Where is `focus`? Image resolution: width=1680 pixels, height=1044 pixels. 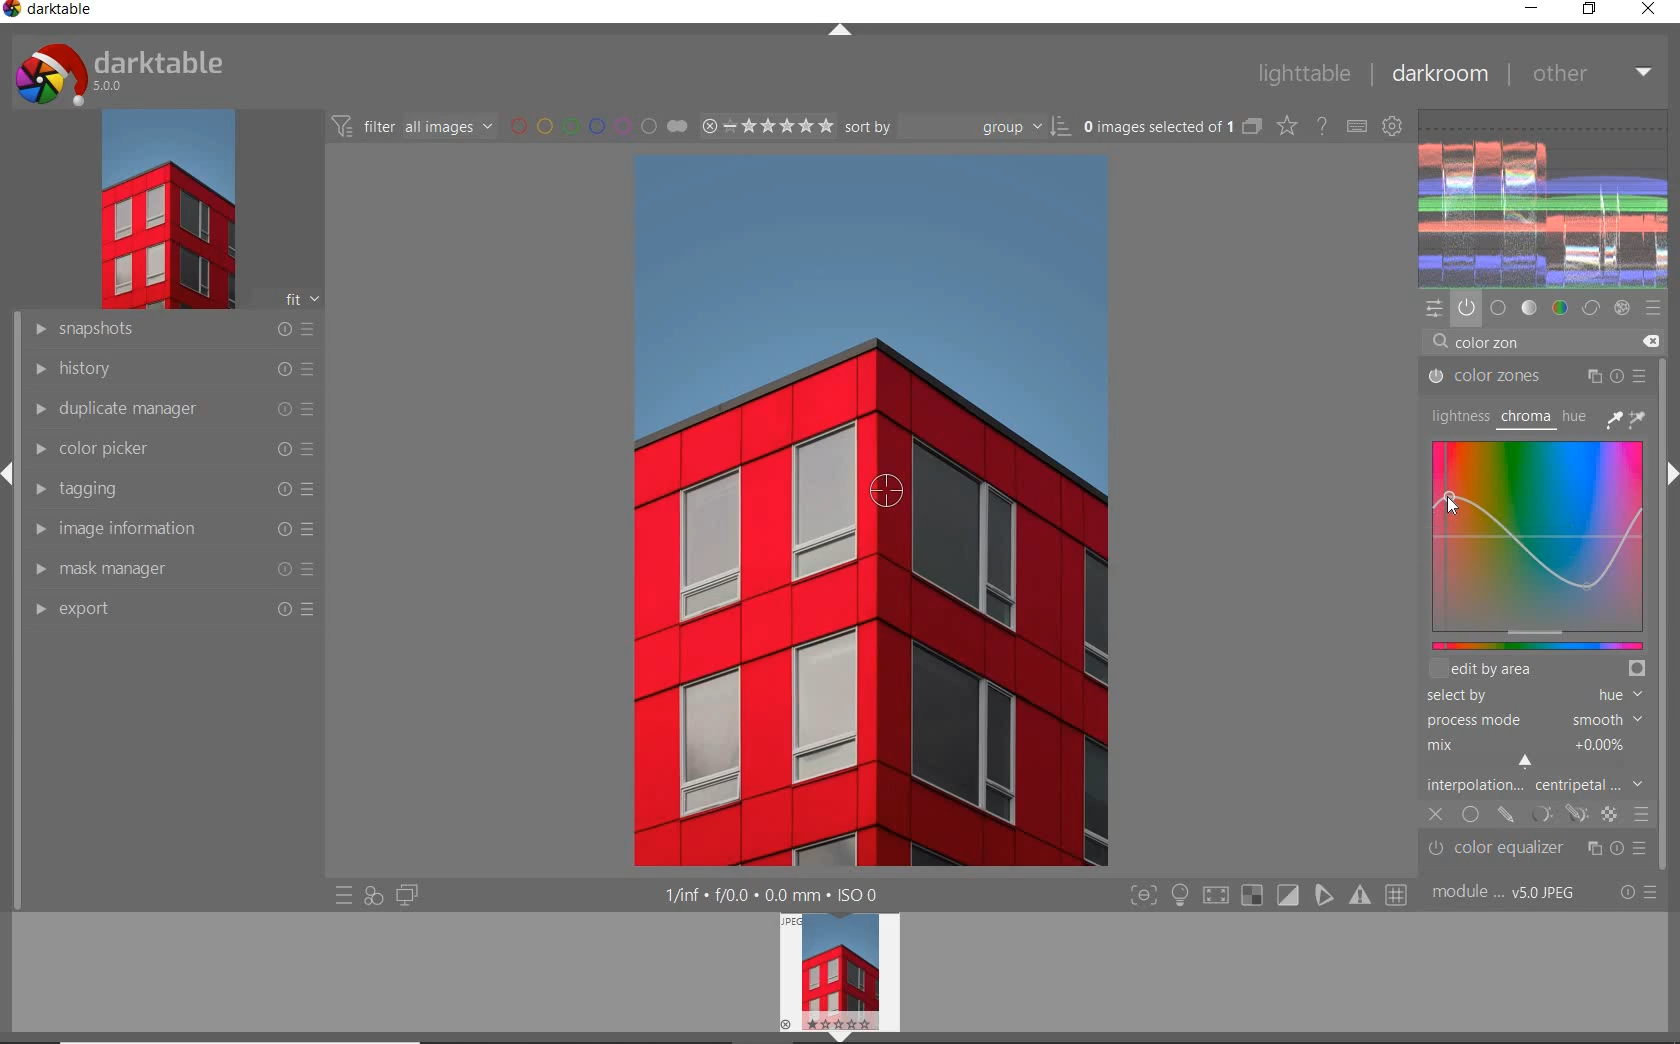 focus is located at coordinates (1139, 894).